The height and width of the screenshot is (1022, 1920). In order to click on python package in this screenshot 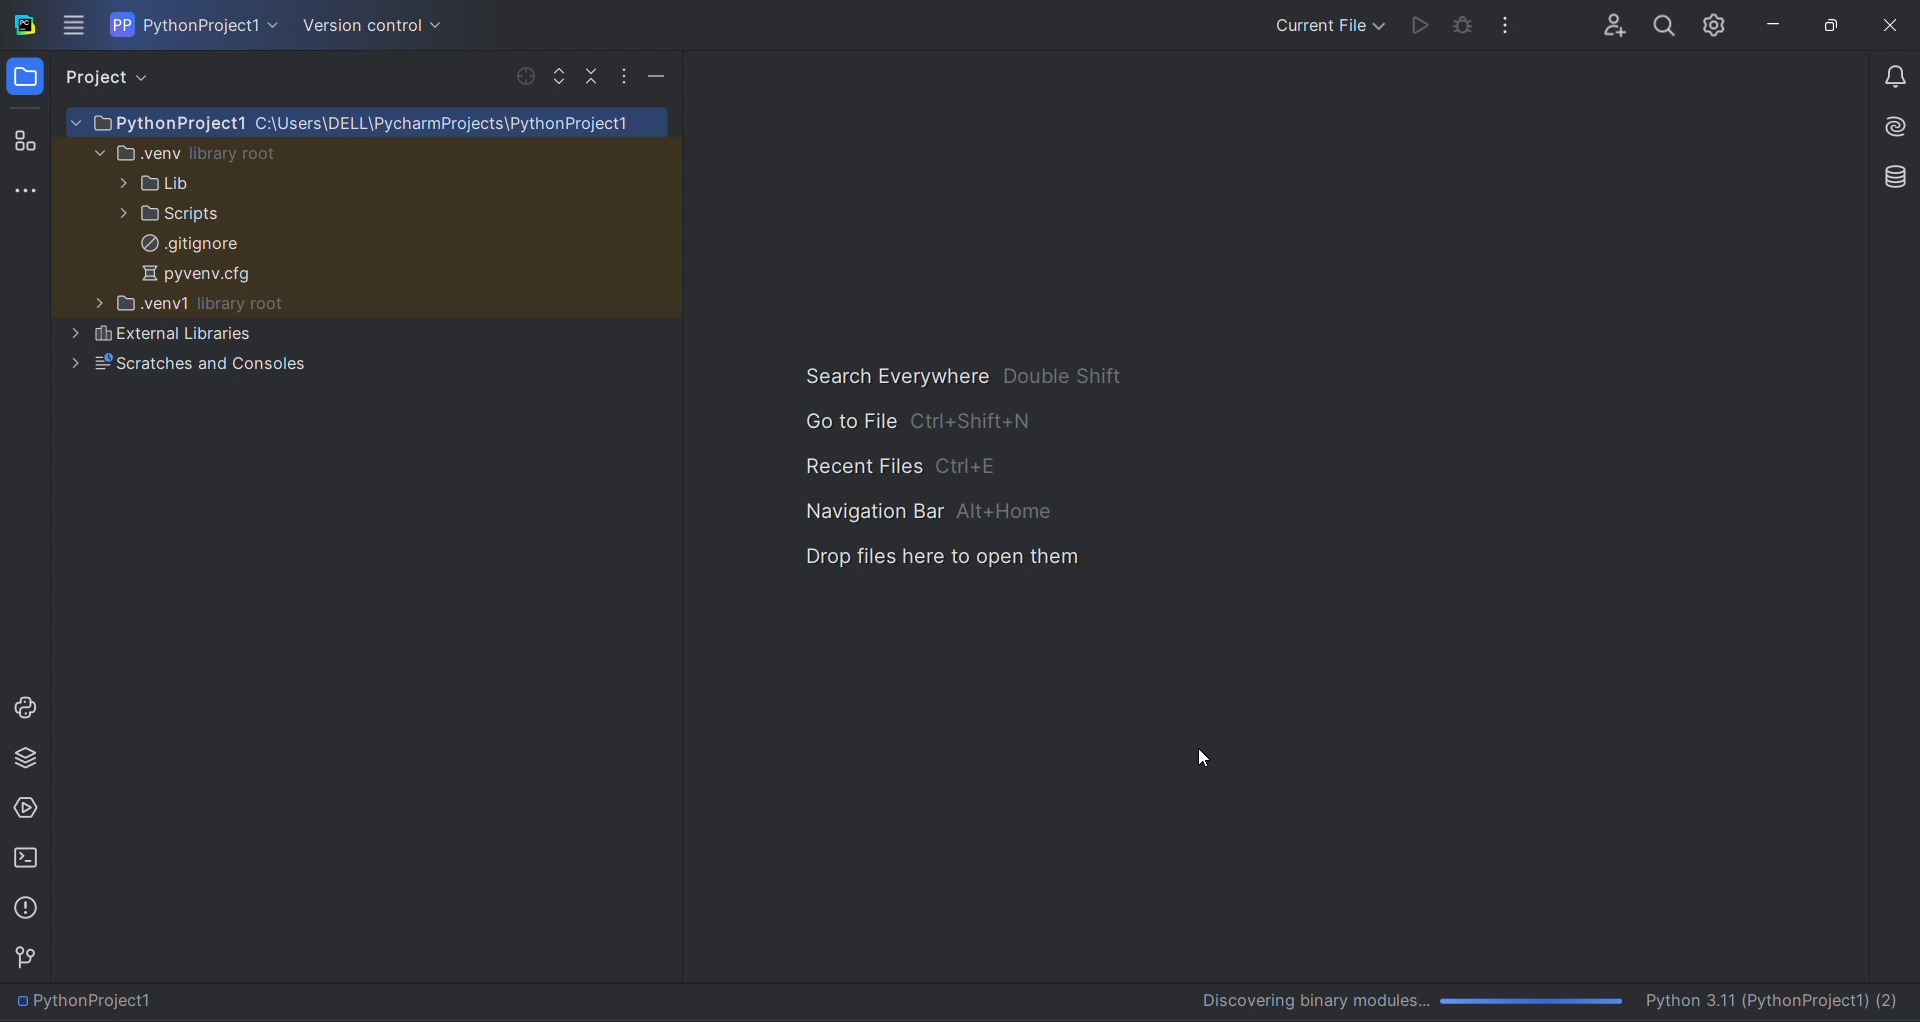, I will do `click(26, 762)`.